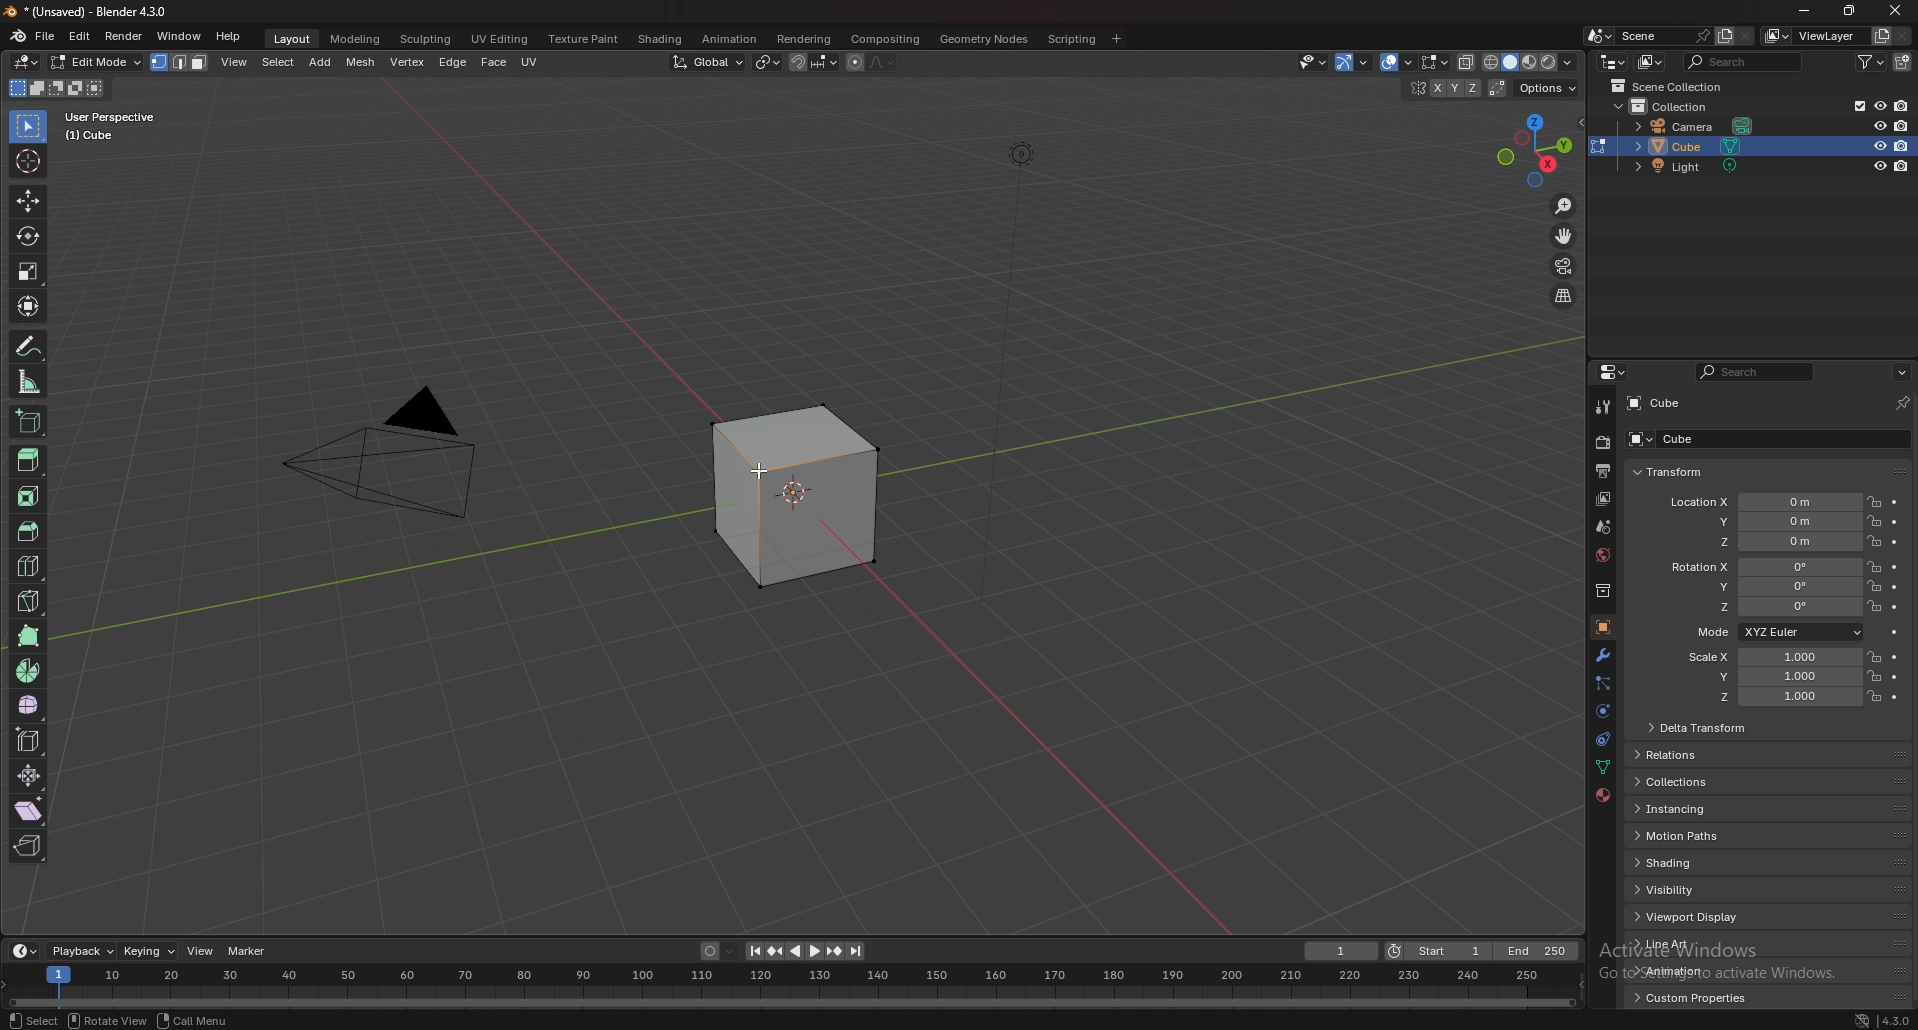 Image resolution: width=1918 pixels, height=1030 pixels. What do you see at coordinates (812, 62) in the screenshot?
I see `snapping` at bounding box center [812, 62].